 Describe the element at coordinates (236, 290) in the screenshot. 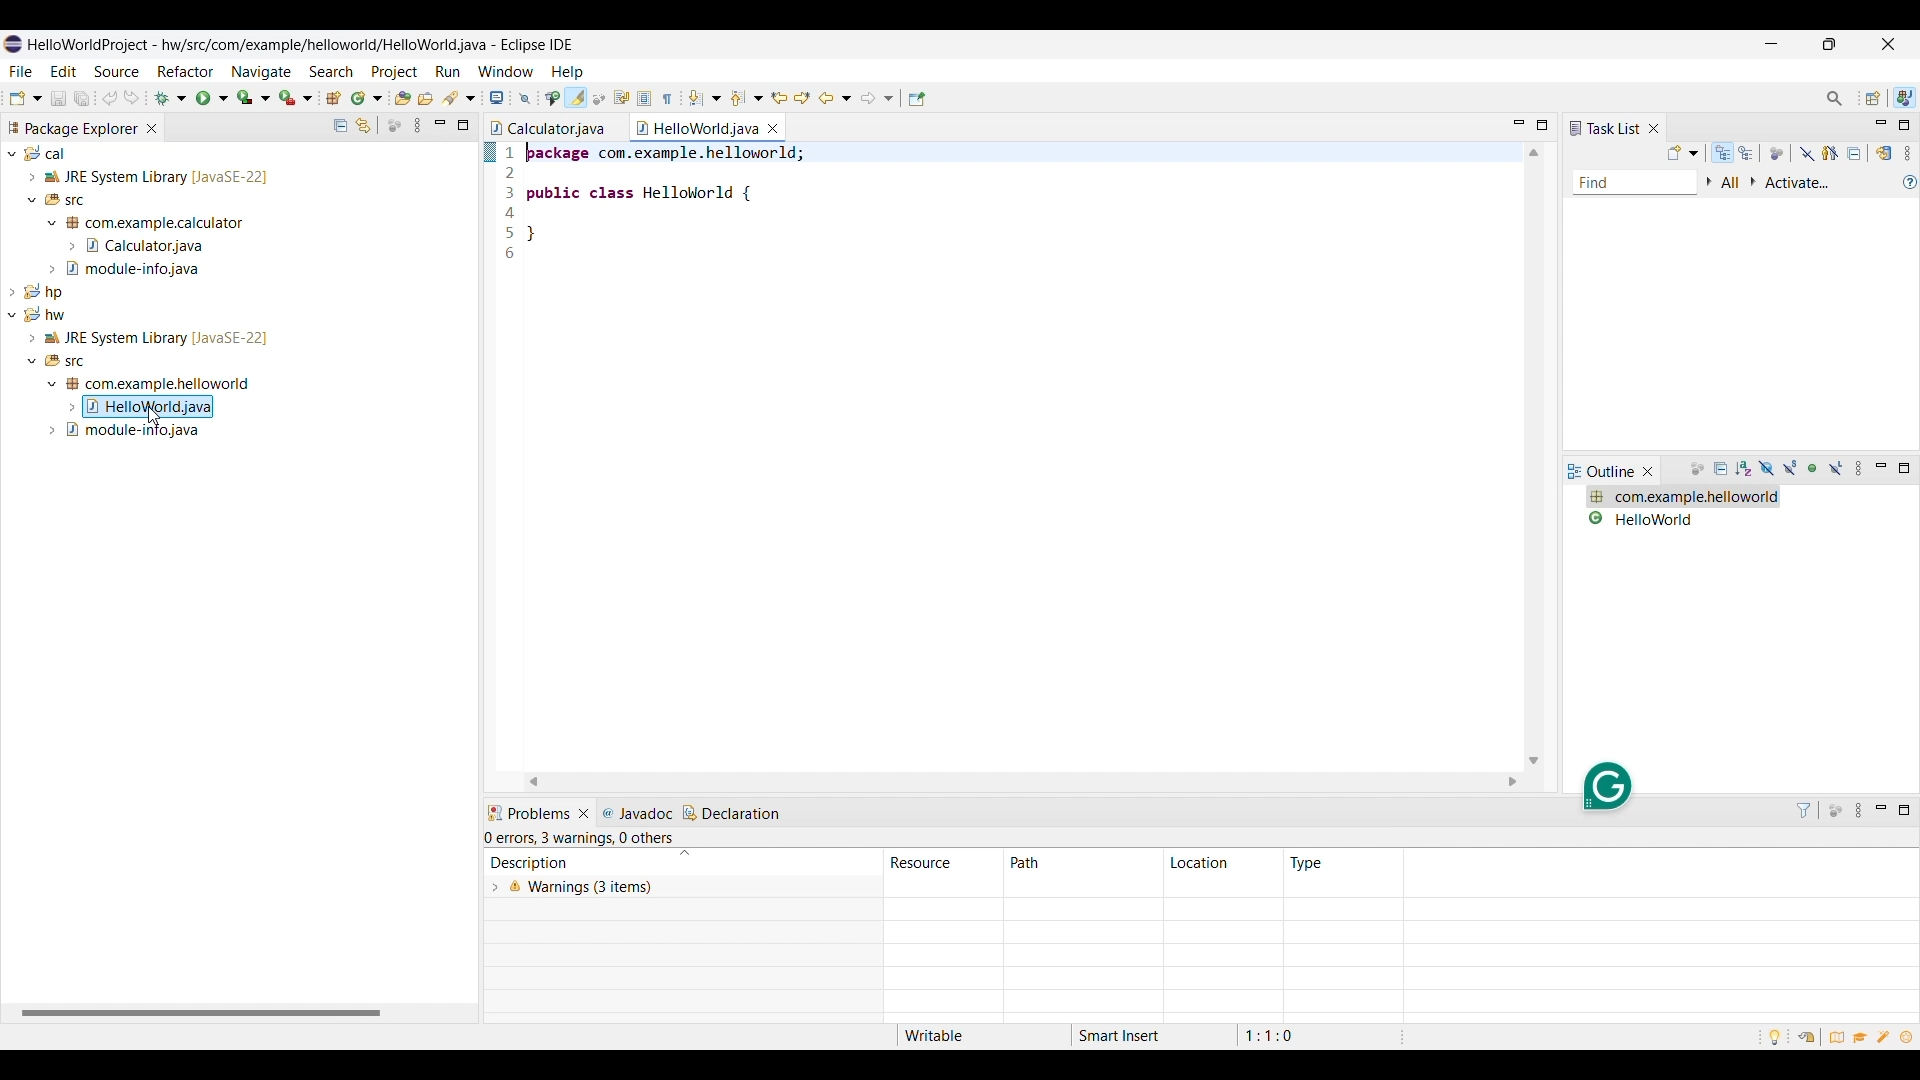

I see `hp project` at that location.